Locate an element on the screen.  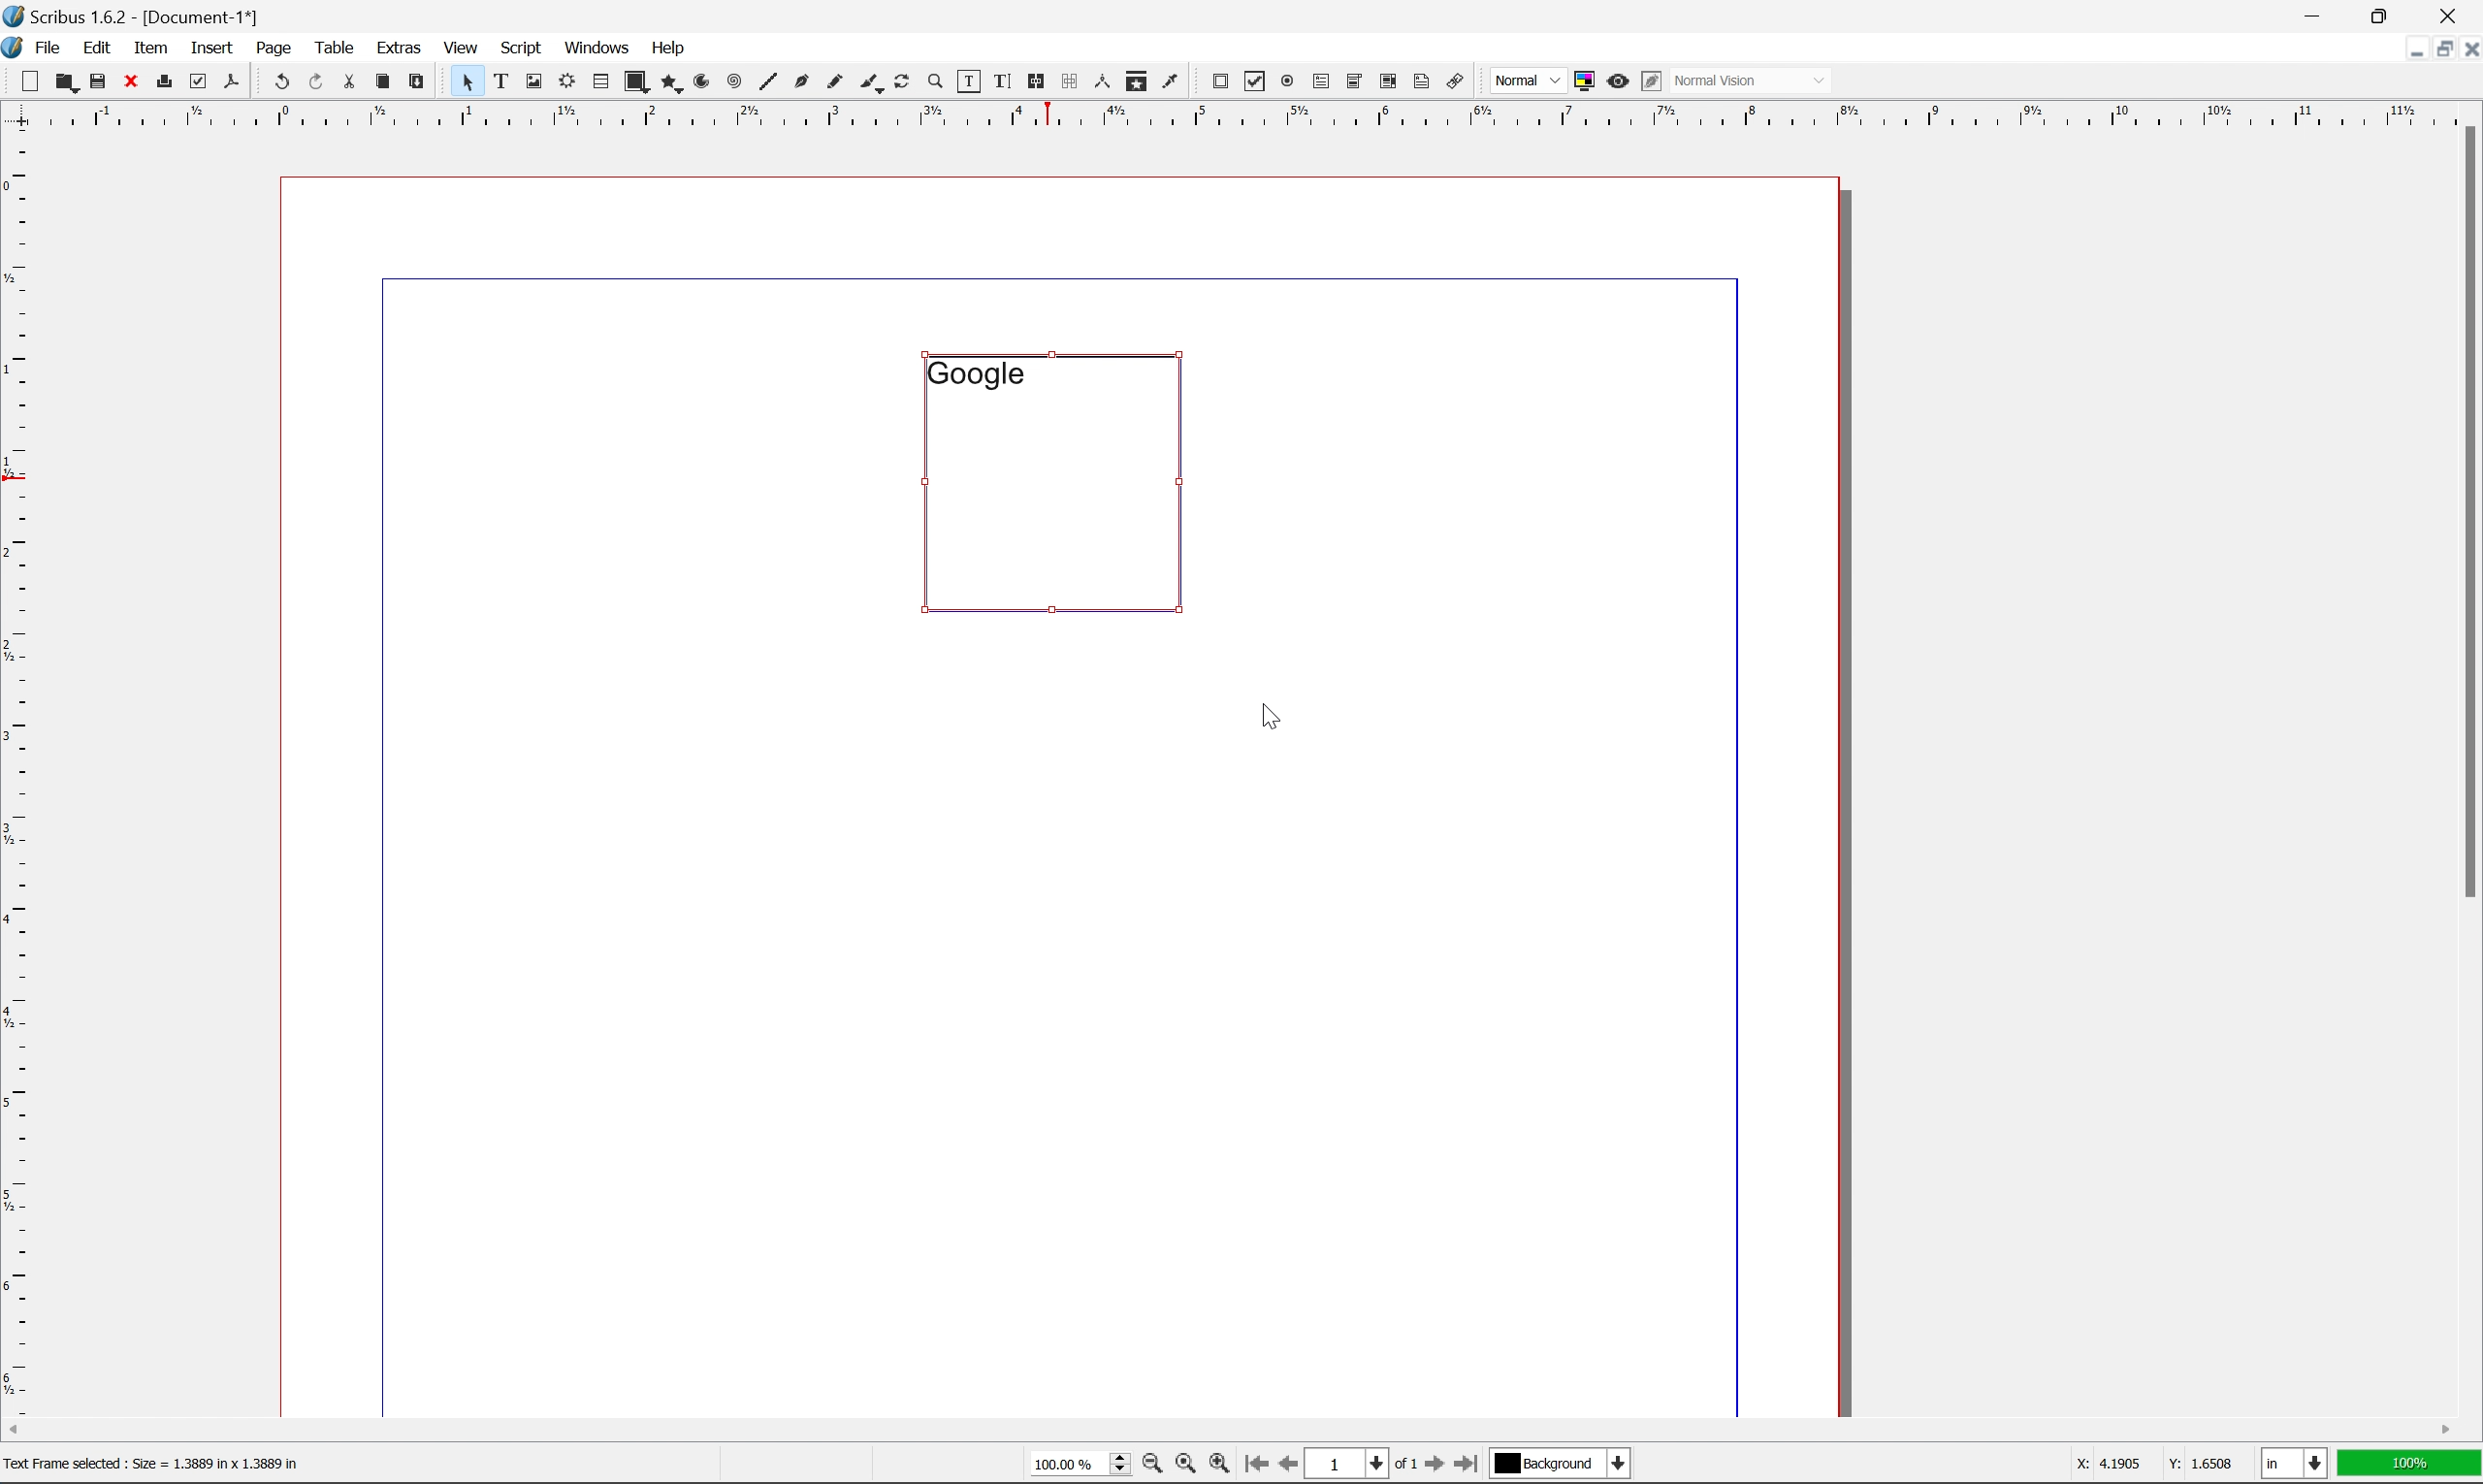
undo is located at coordinates (281, 83).